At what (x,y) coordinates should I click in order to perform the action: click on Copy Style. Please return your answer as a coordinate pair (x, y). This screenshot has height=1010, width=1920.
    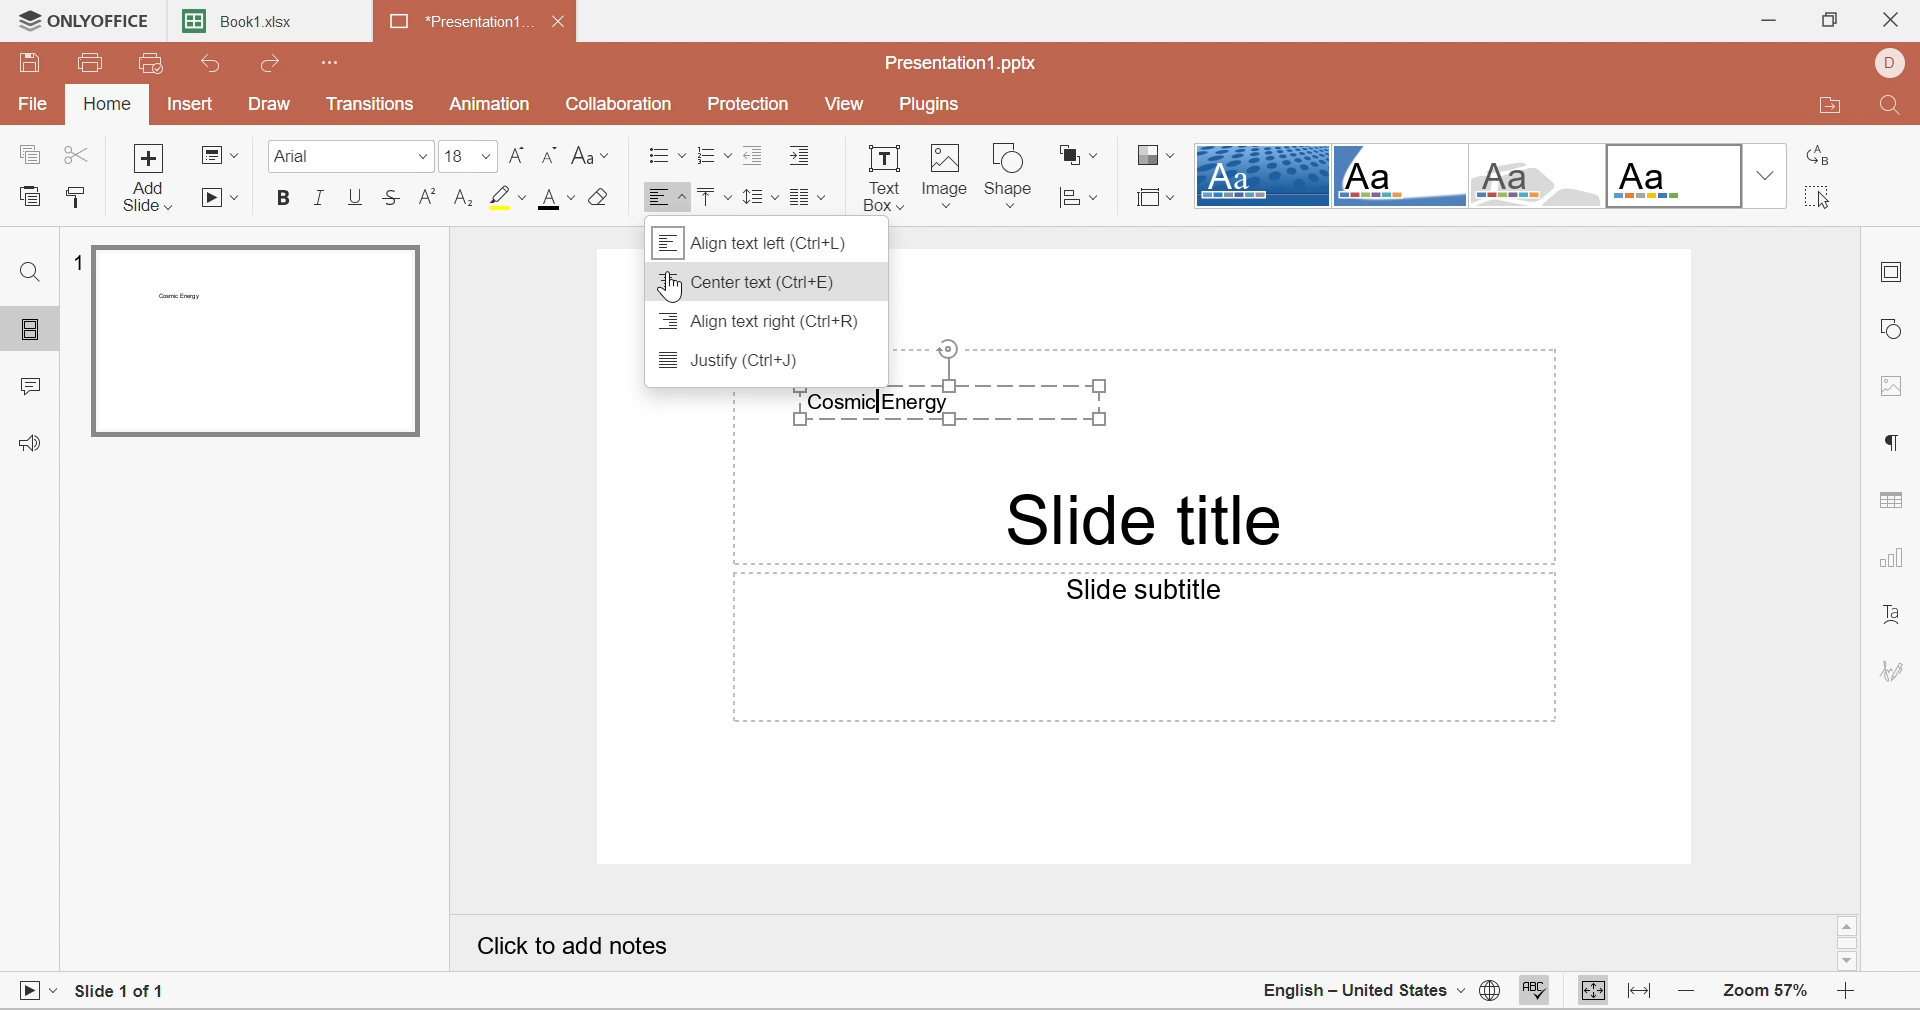
    Looking at the image, I should click on (74, 198).